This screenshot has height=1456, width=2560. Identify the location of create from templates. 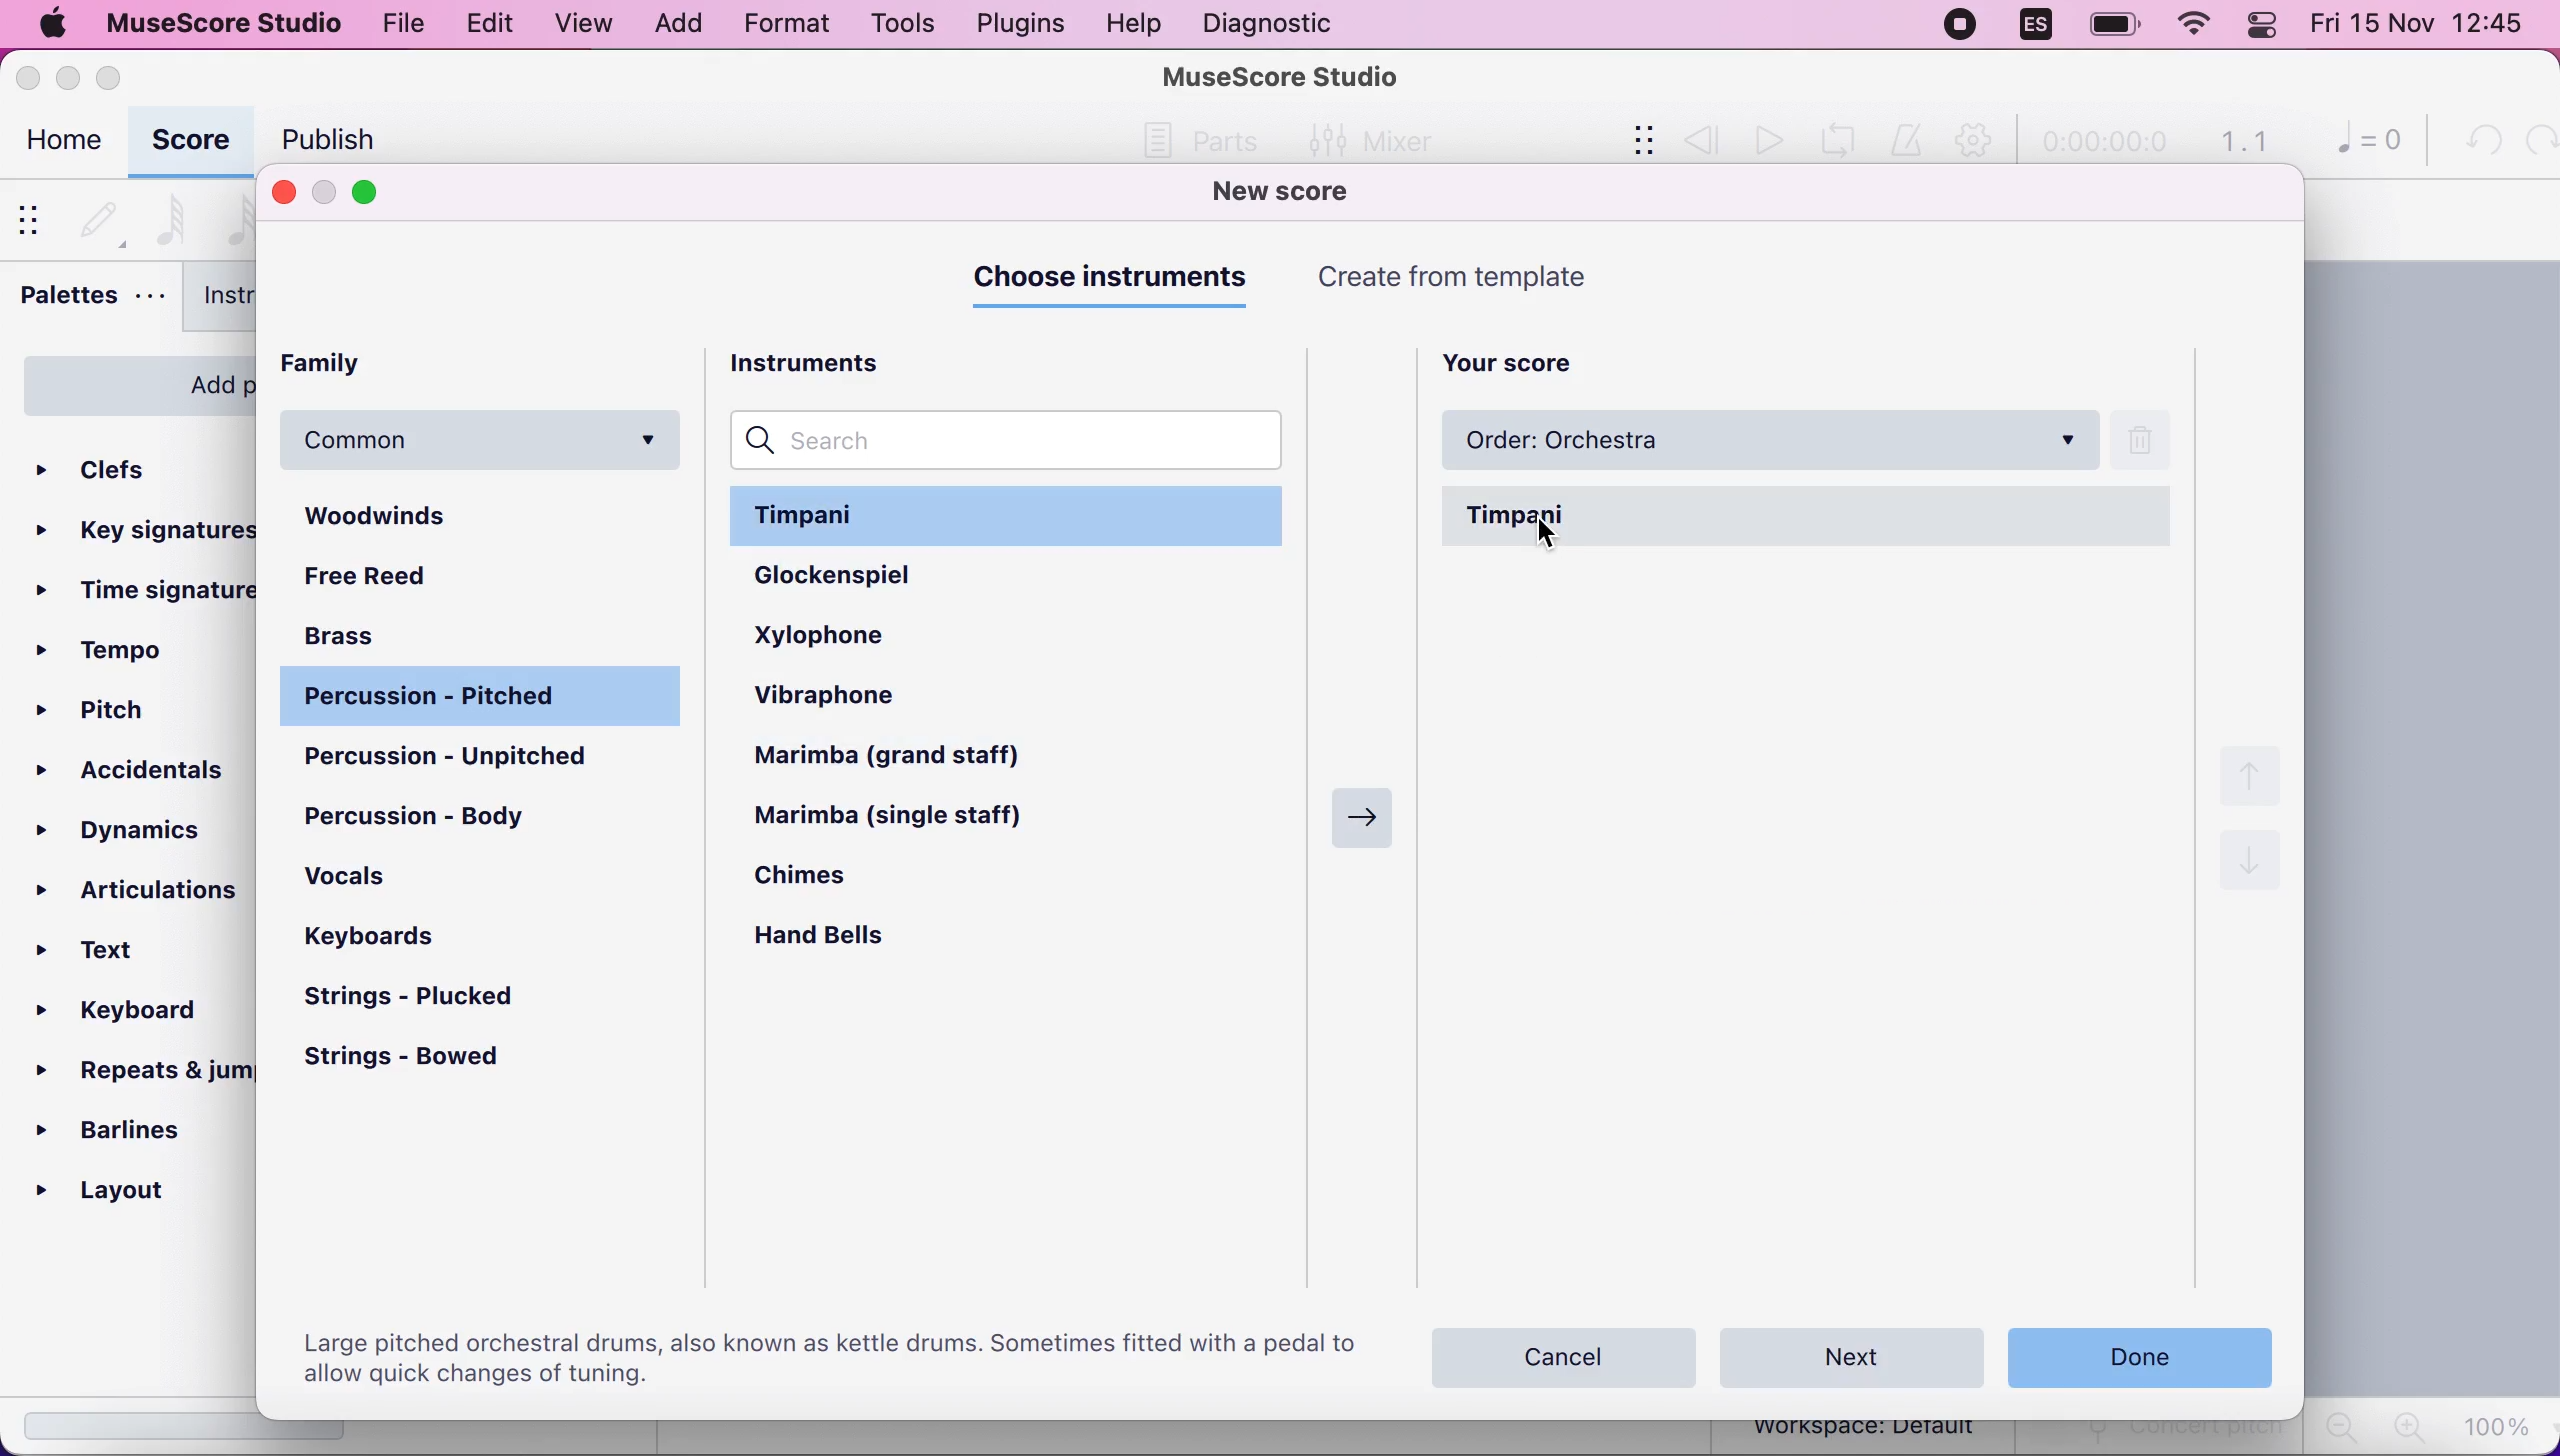
(1498, 277).